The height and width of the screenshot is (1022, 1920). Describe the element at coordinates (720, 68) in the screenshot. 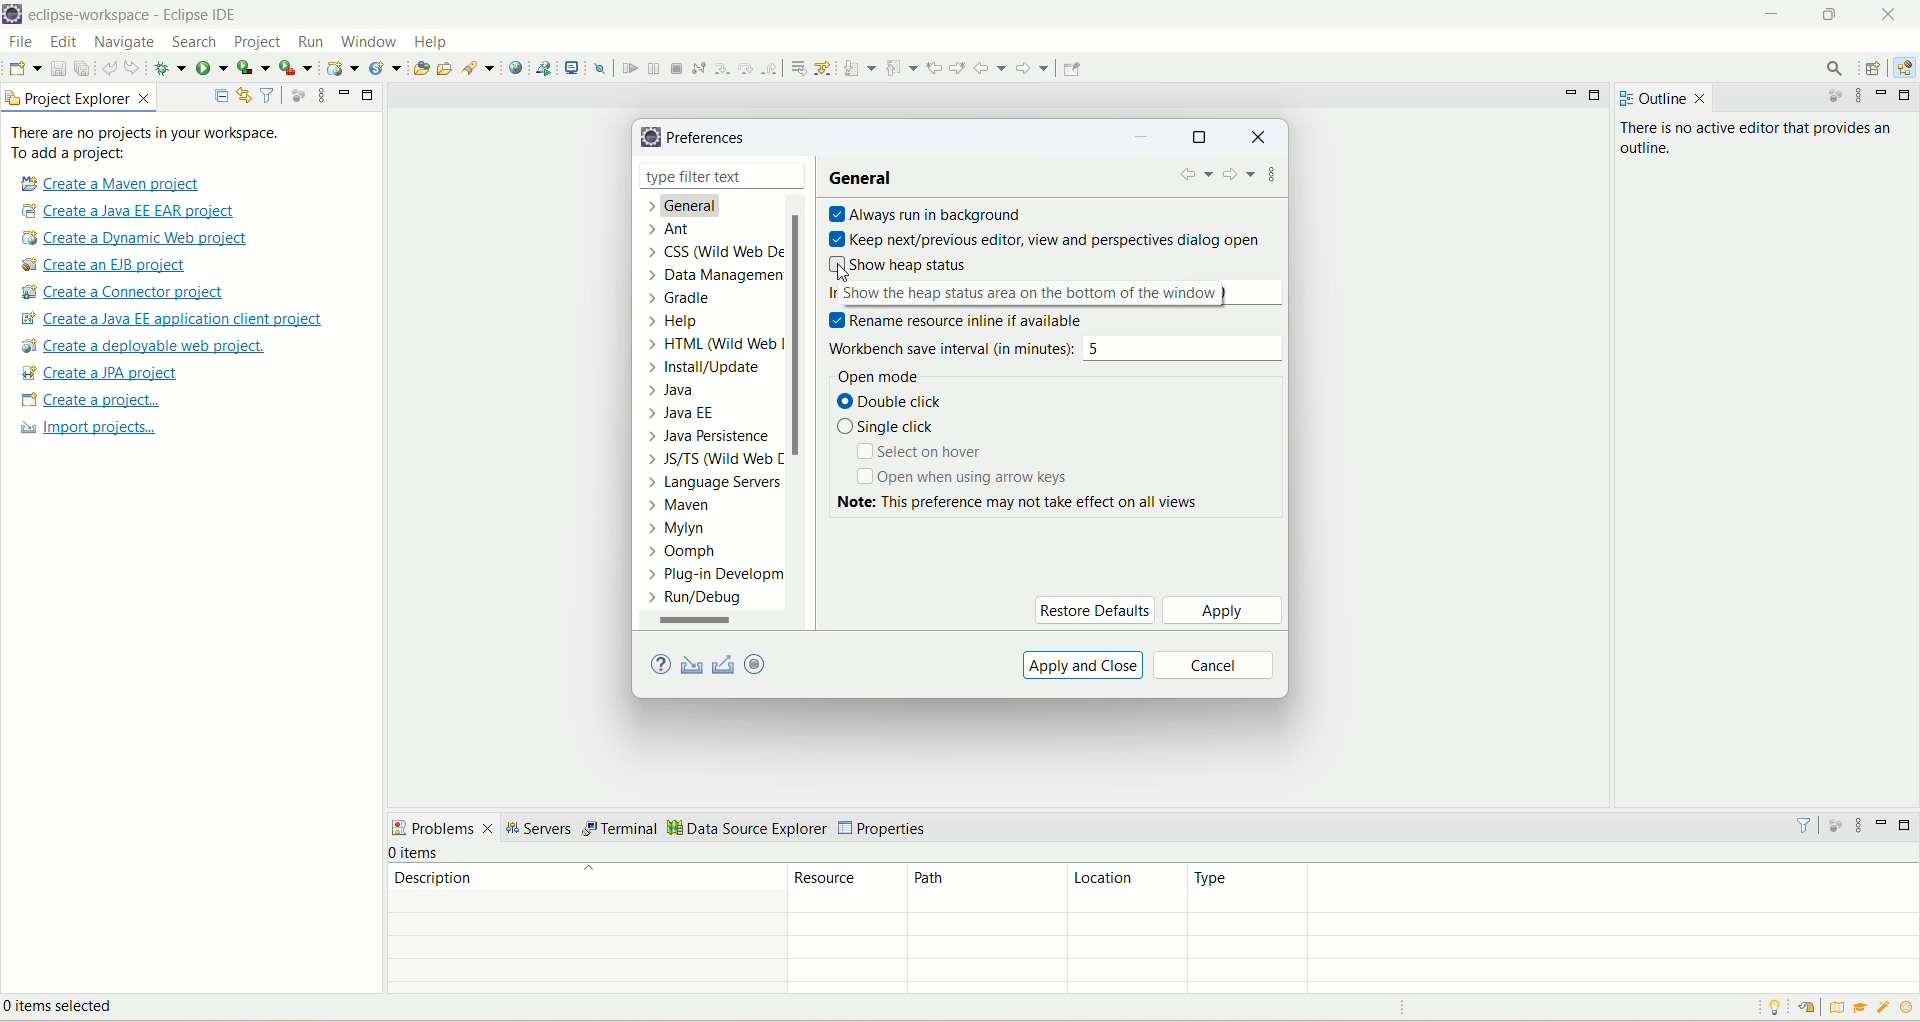

I see `step into` at that location.